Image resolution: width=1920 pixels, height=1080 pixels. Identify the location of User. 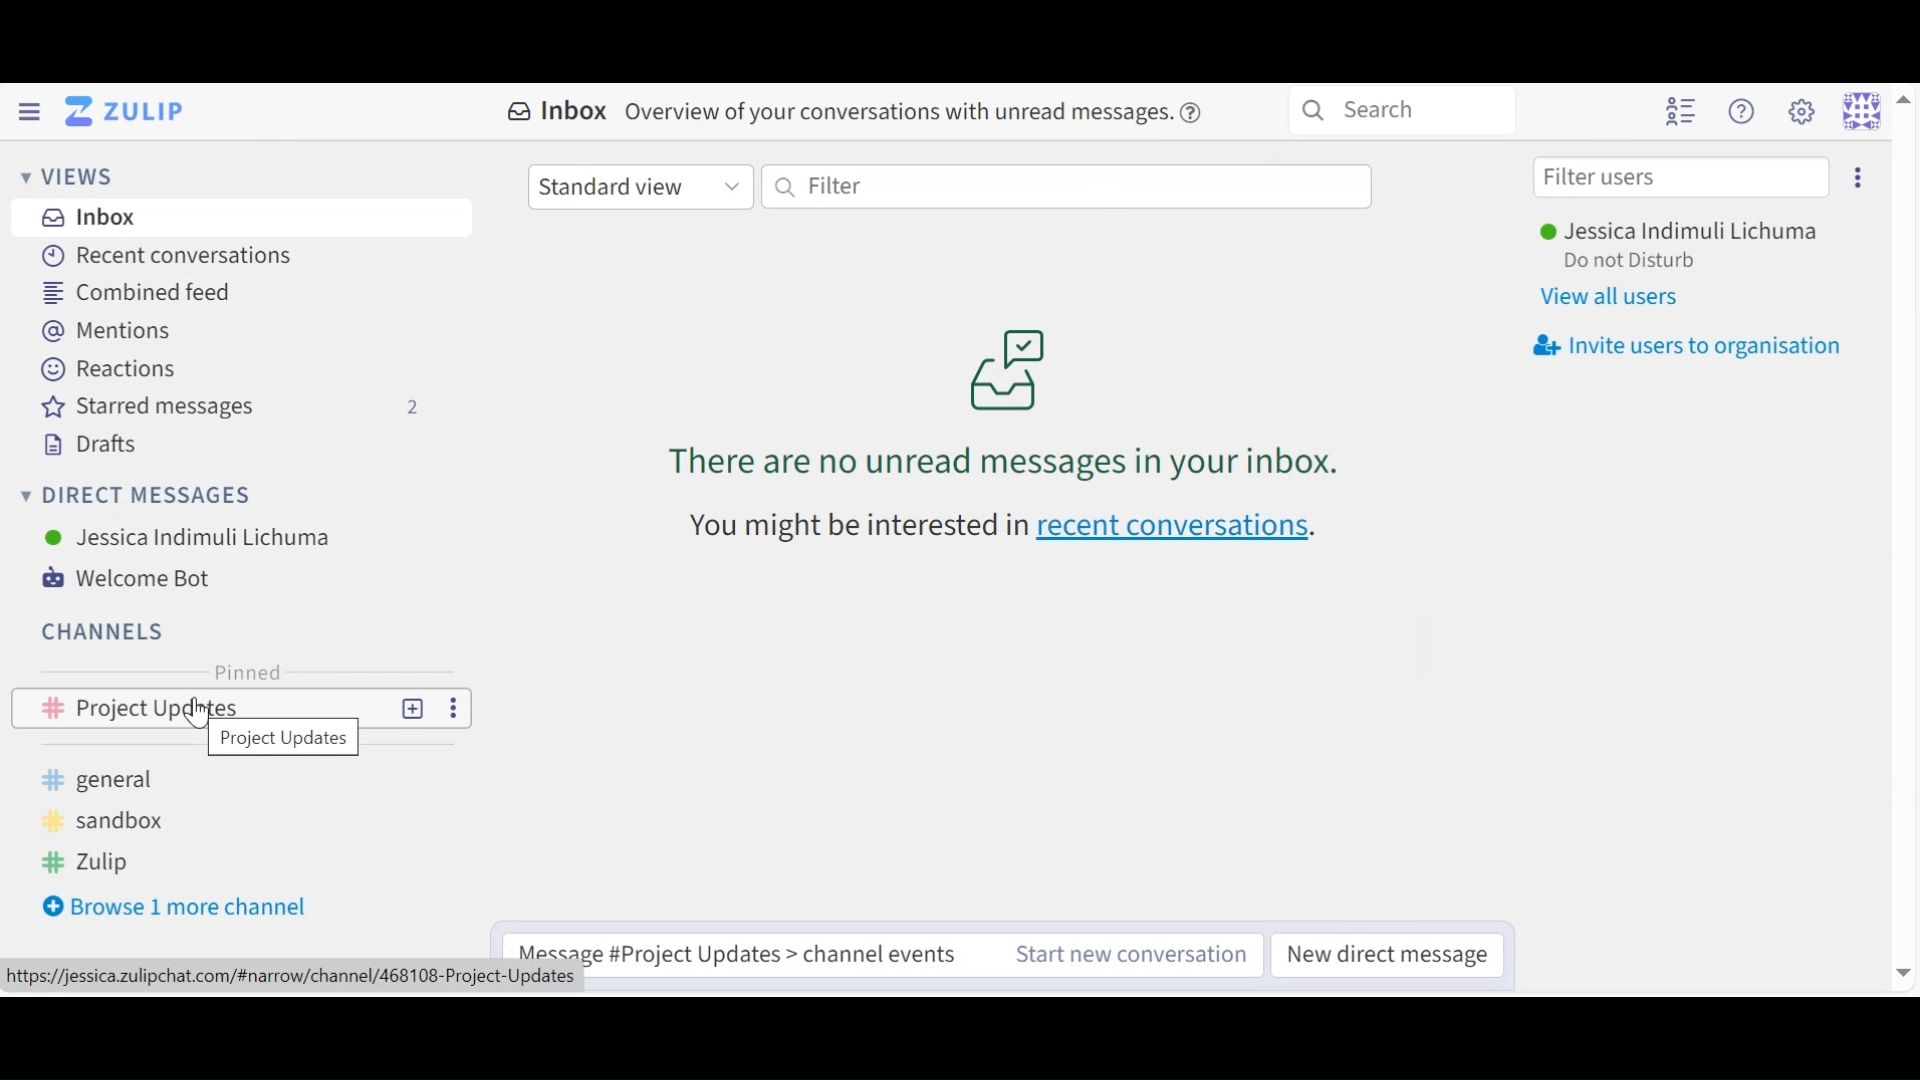
(1678, 232).